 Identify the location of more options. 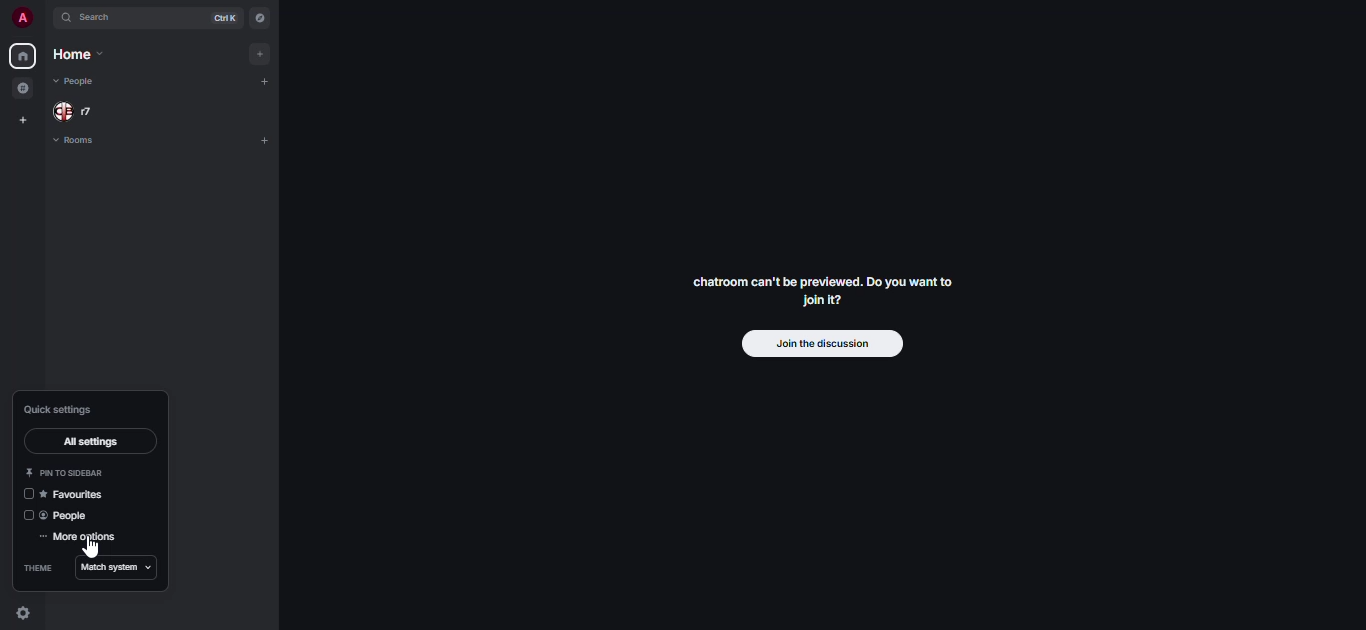
(80, 538).